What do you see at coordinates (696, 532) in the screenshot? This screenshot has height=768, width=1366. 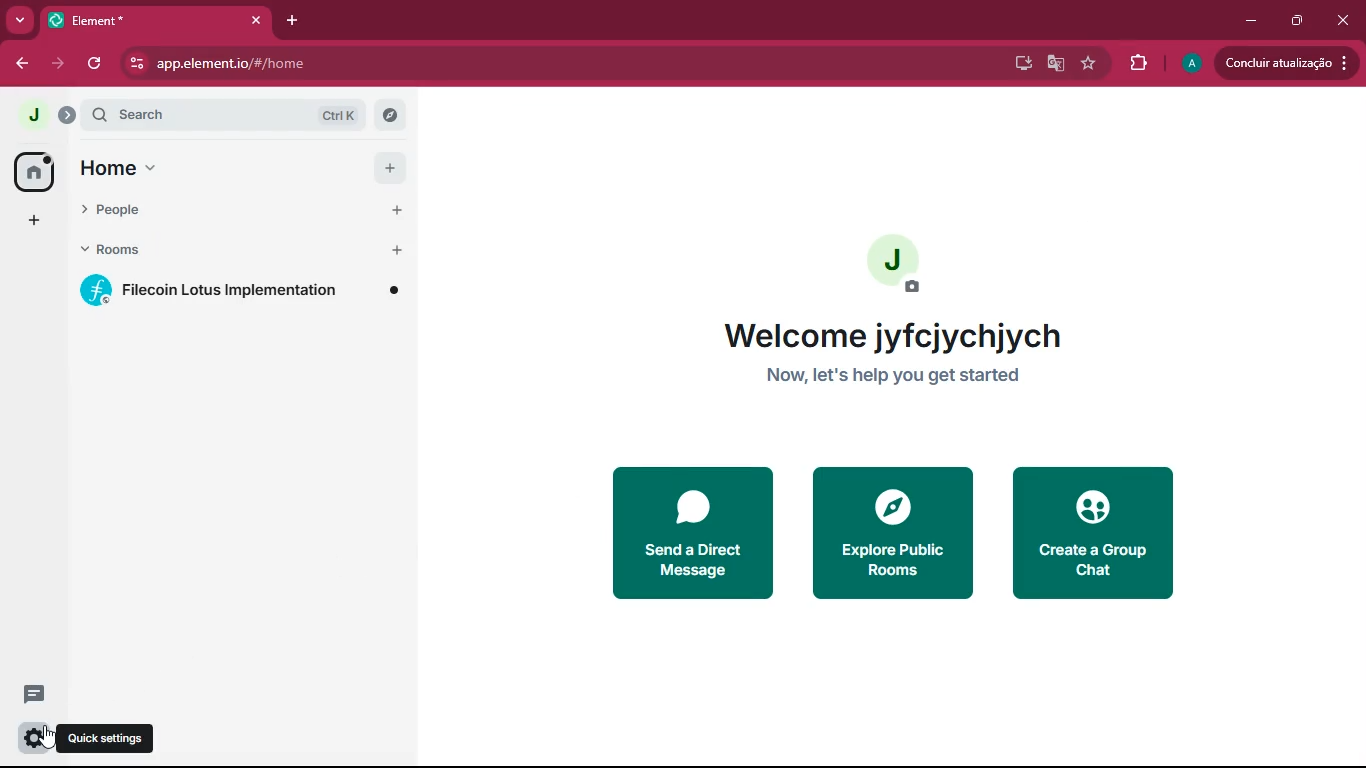 I see `send a direct message` at bounding box center [696, 532].